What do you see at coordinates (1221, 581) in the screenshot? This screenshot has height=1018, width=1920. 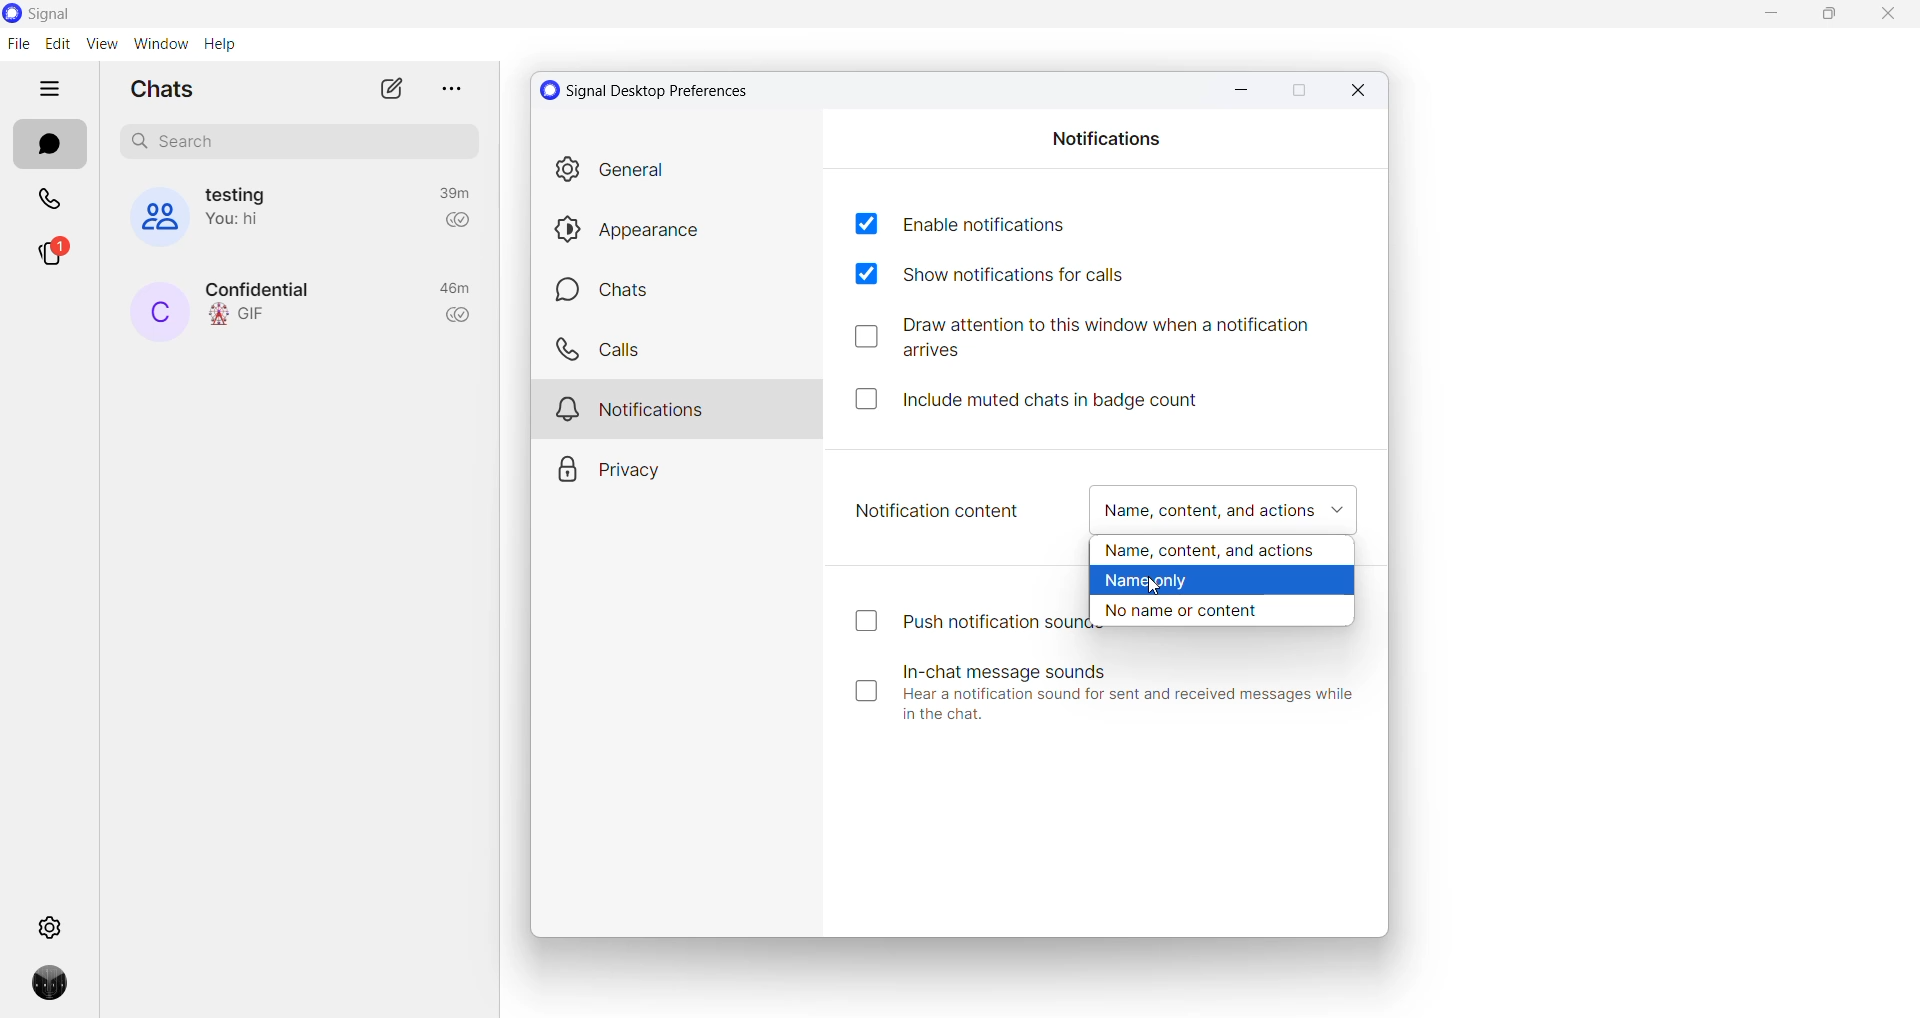 I see `name only ` at bounding box center [1221, 581].